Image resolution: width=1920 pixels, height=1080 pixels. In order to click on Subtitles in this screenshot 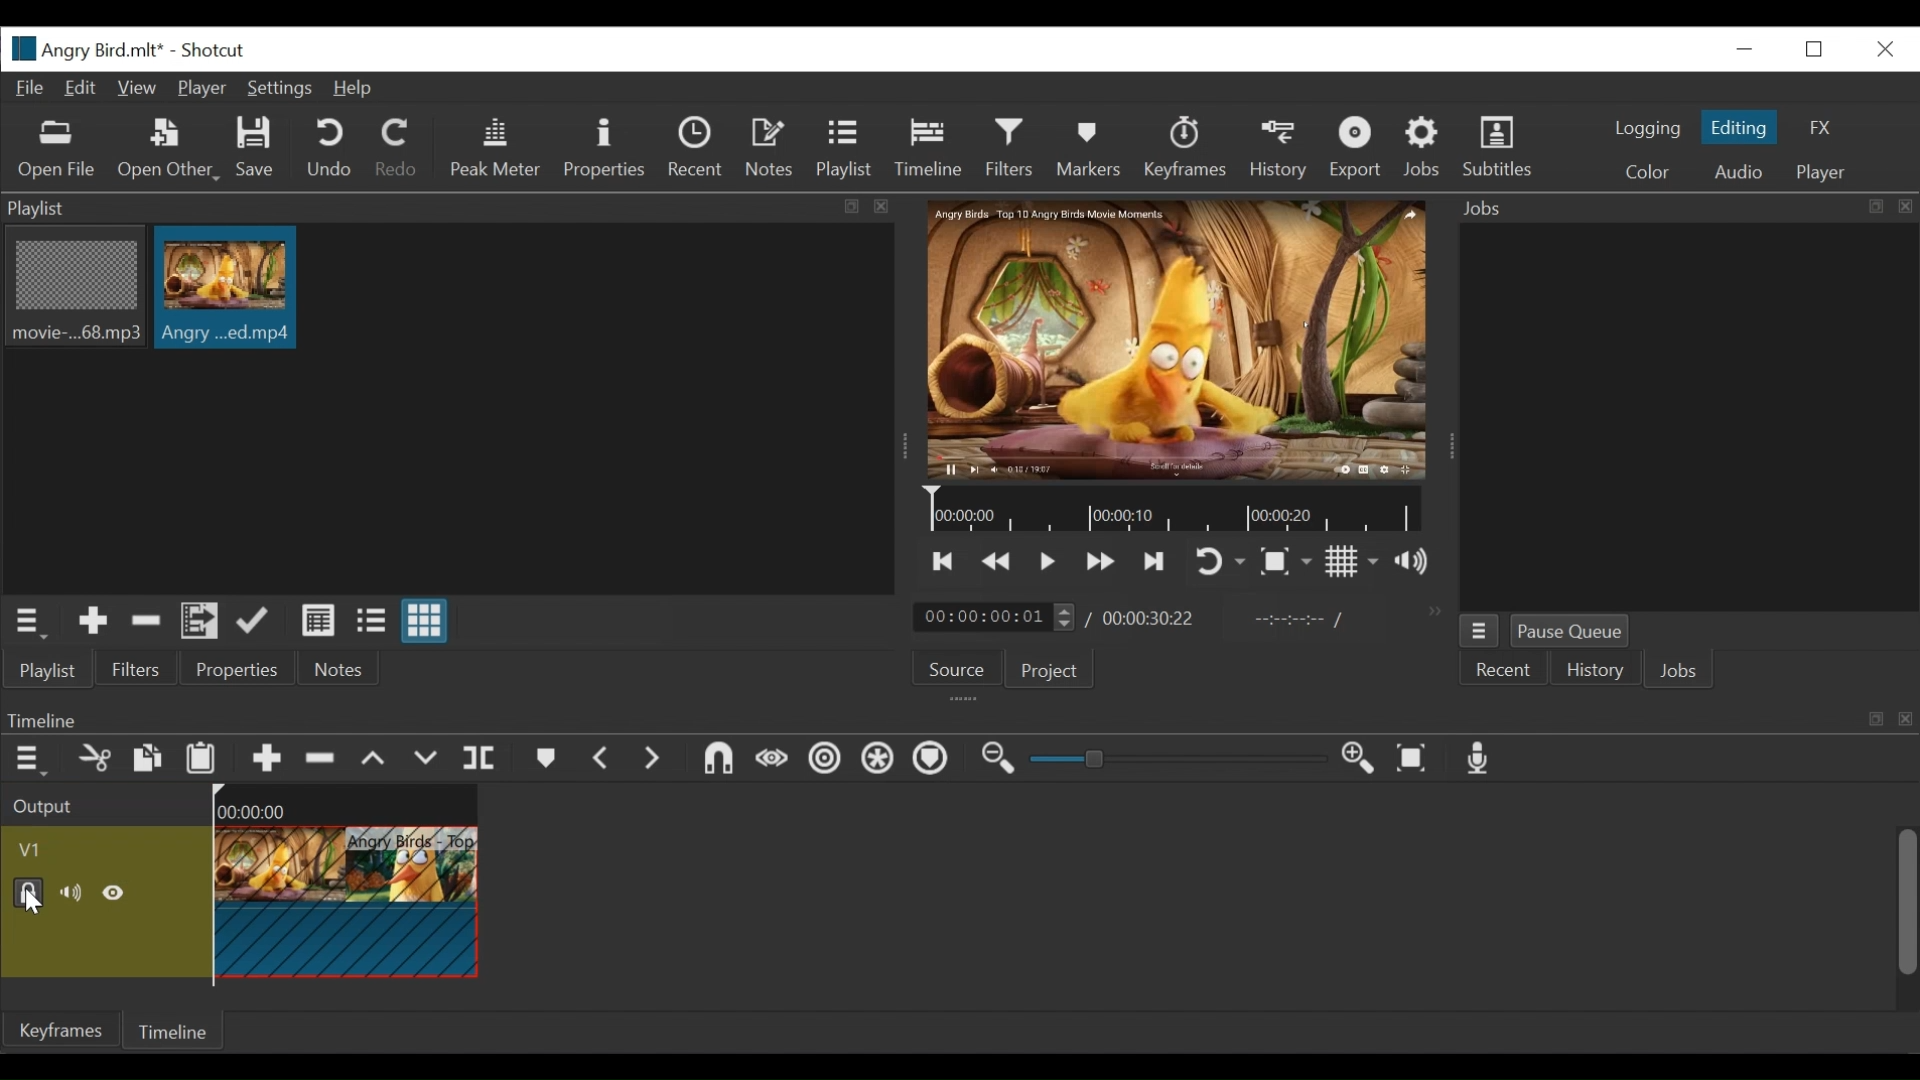, I will do `click(1503, 151)`.